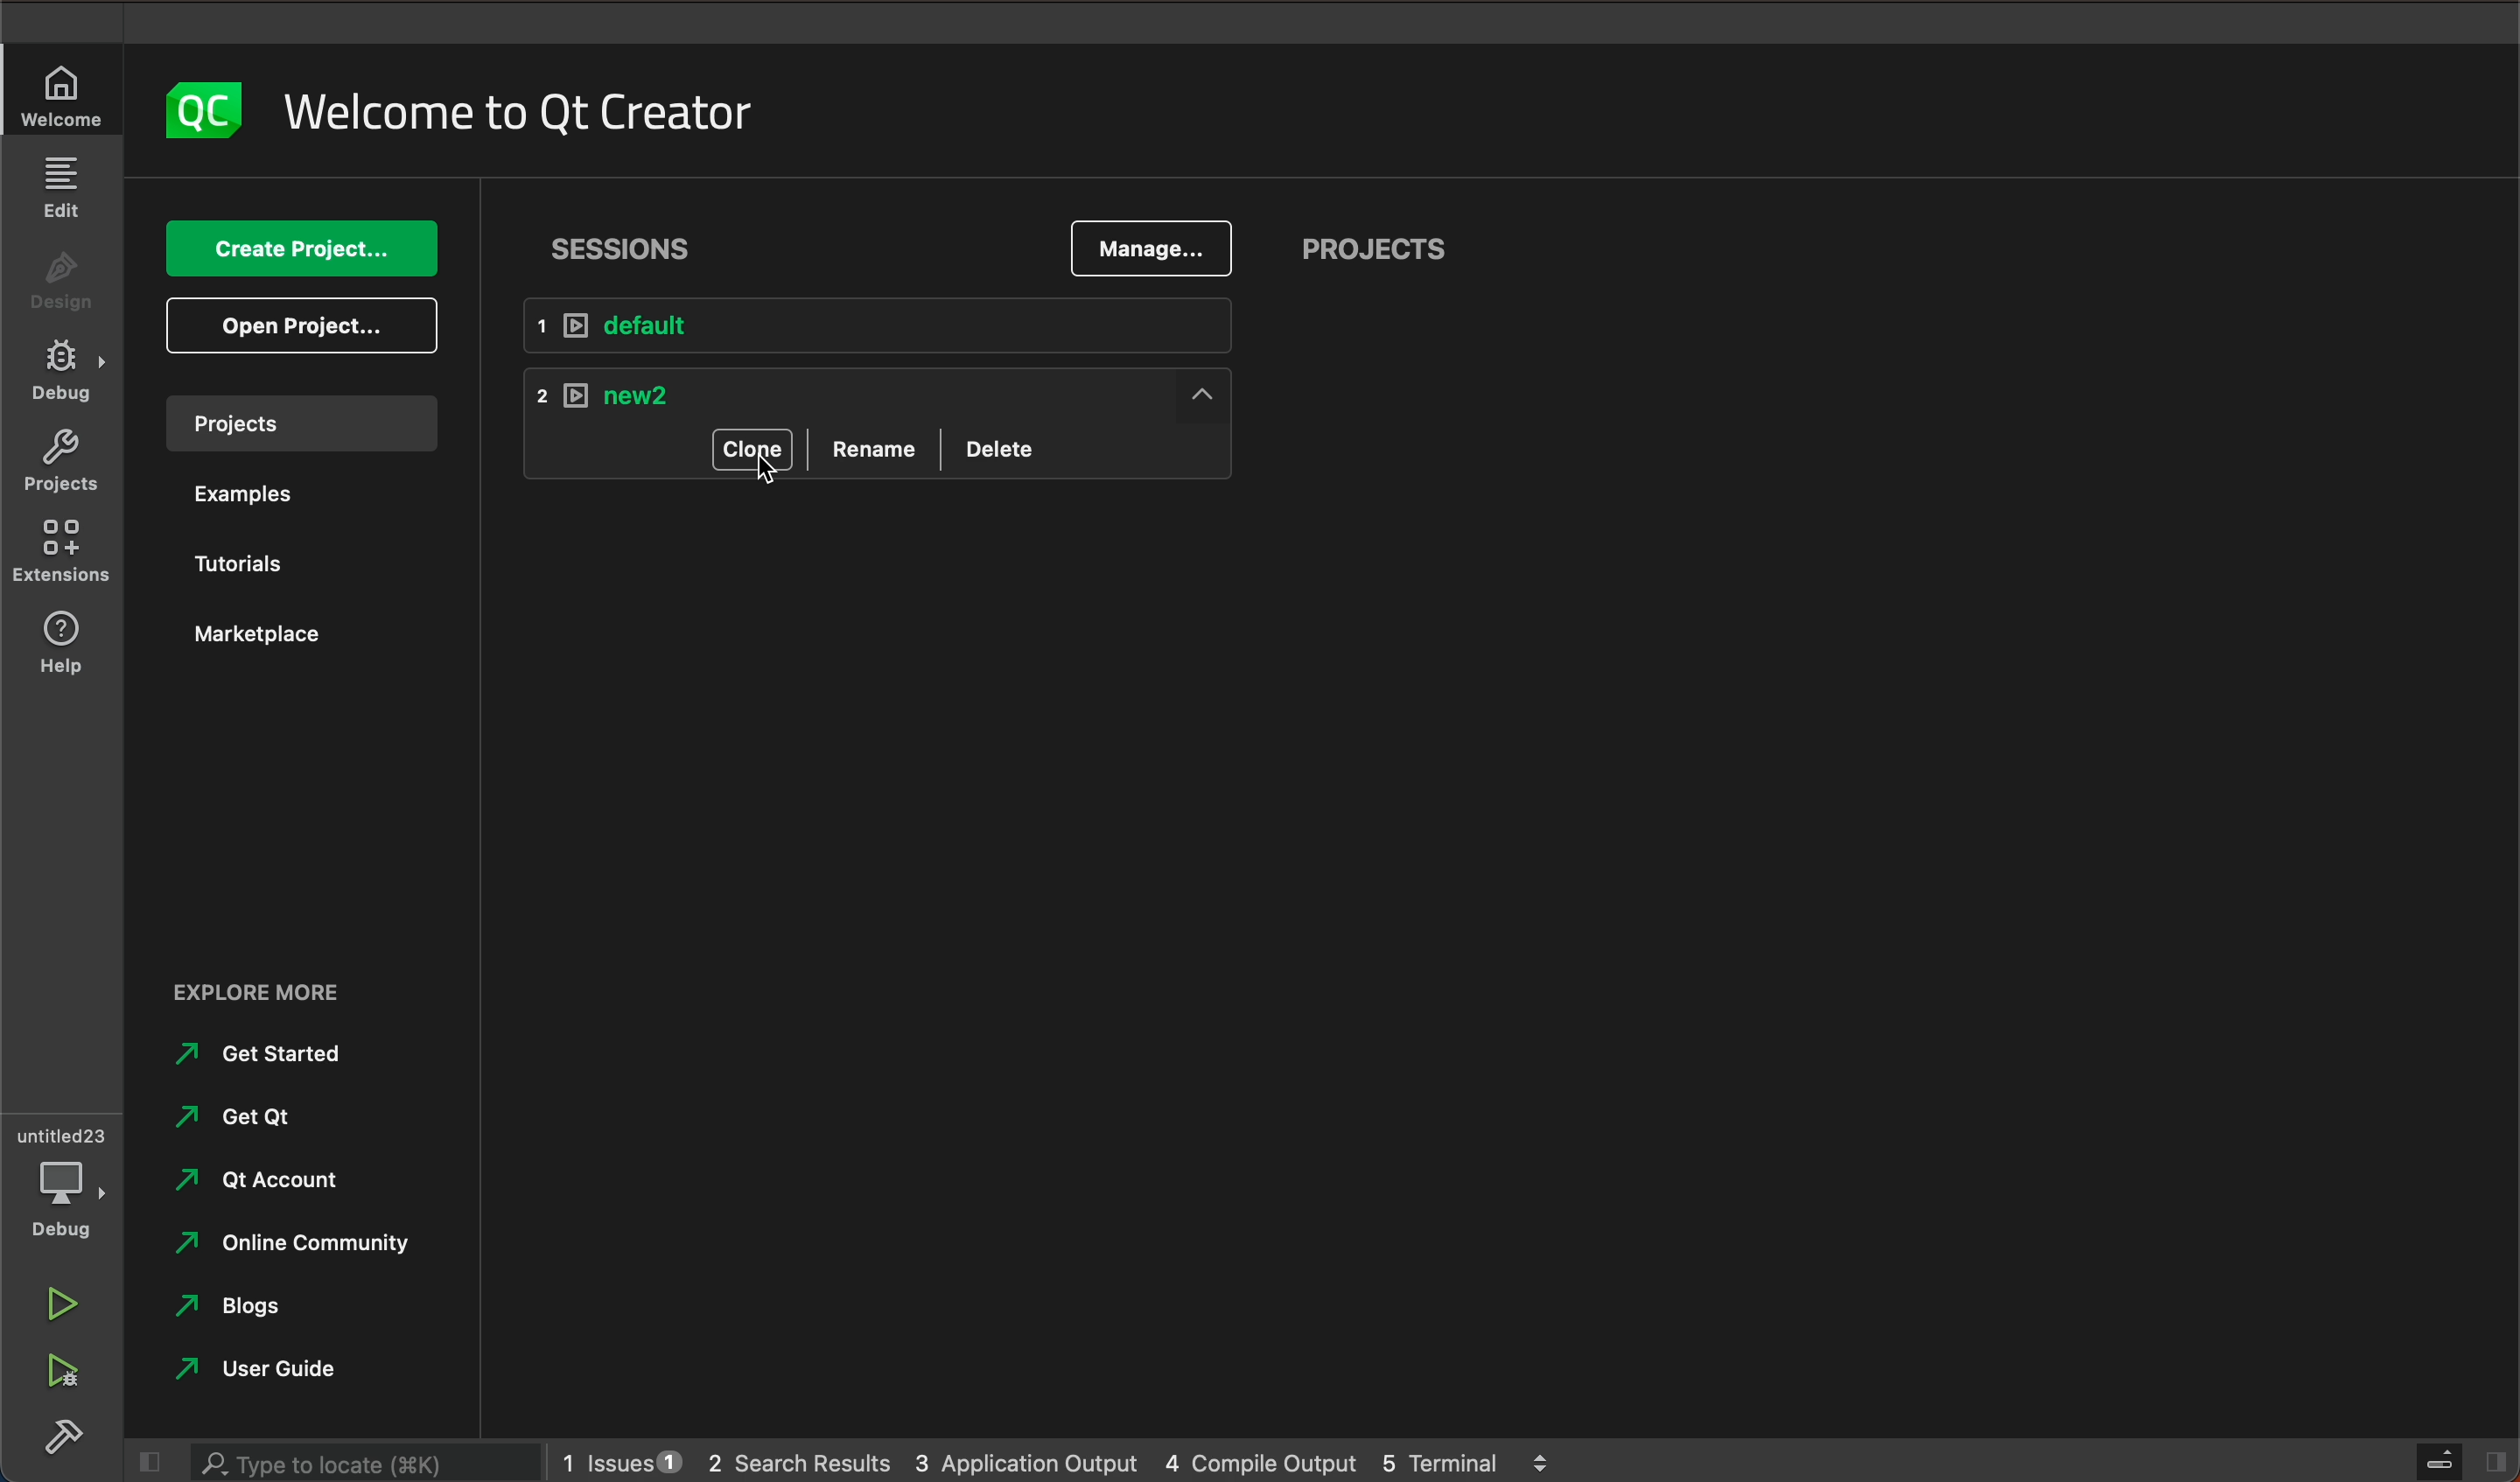 This screenshot has height=1482, width=2520. I want to click on project, so click(297, 420).